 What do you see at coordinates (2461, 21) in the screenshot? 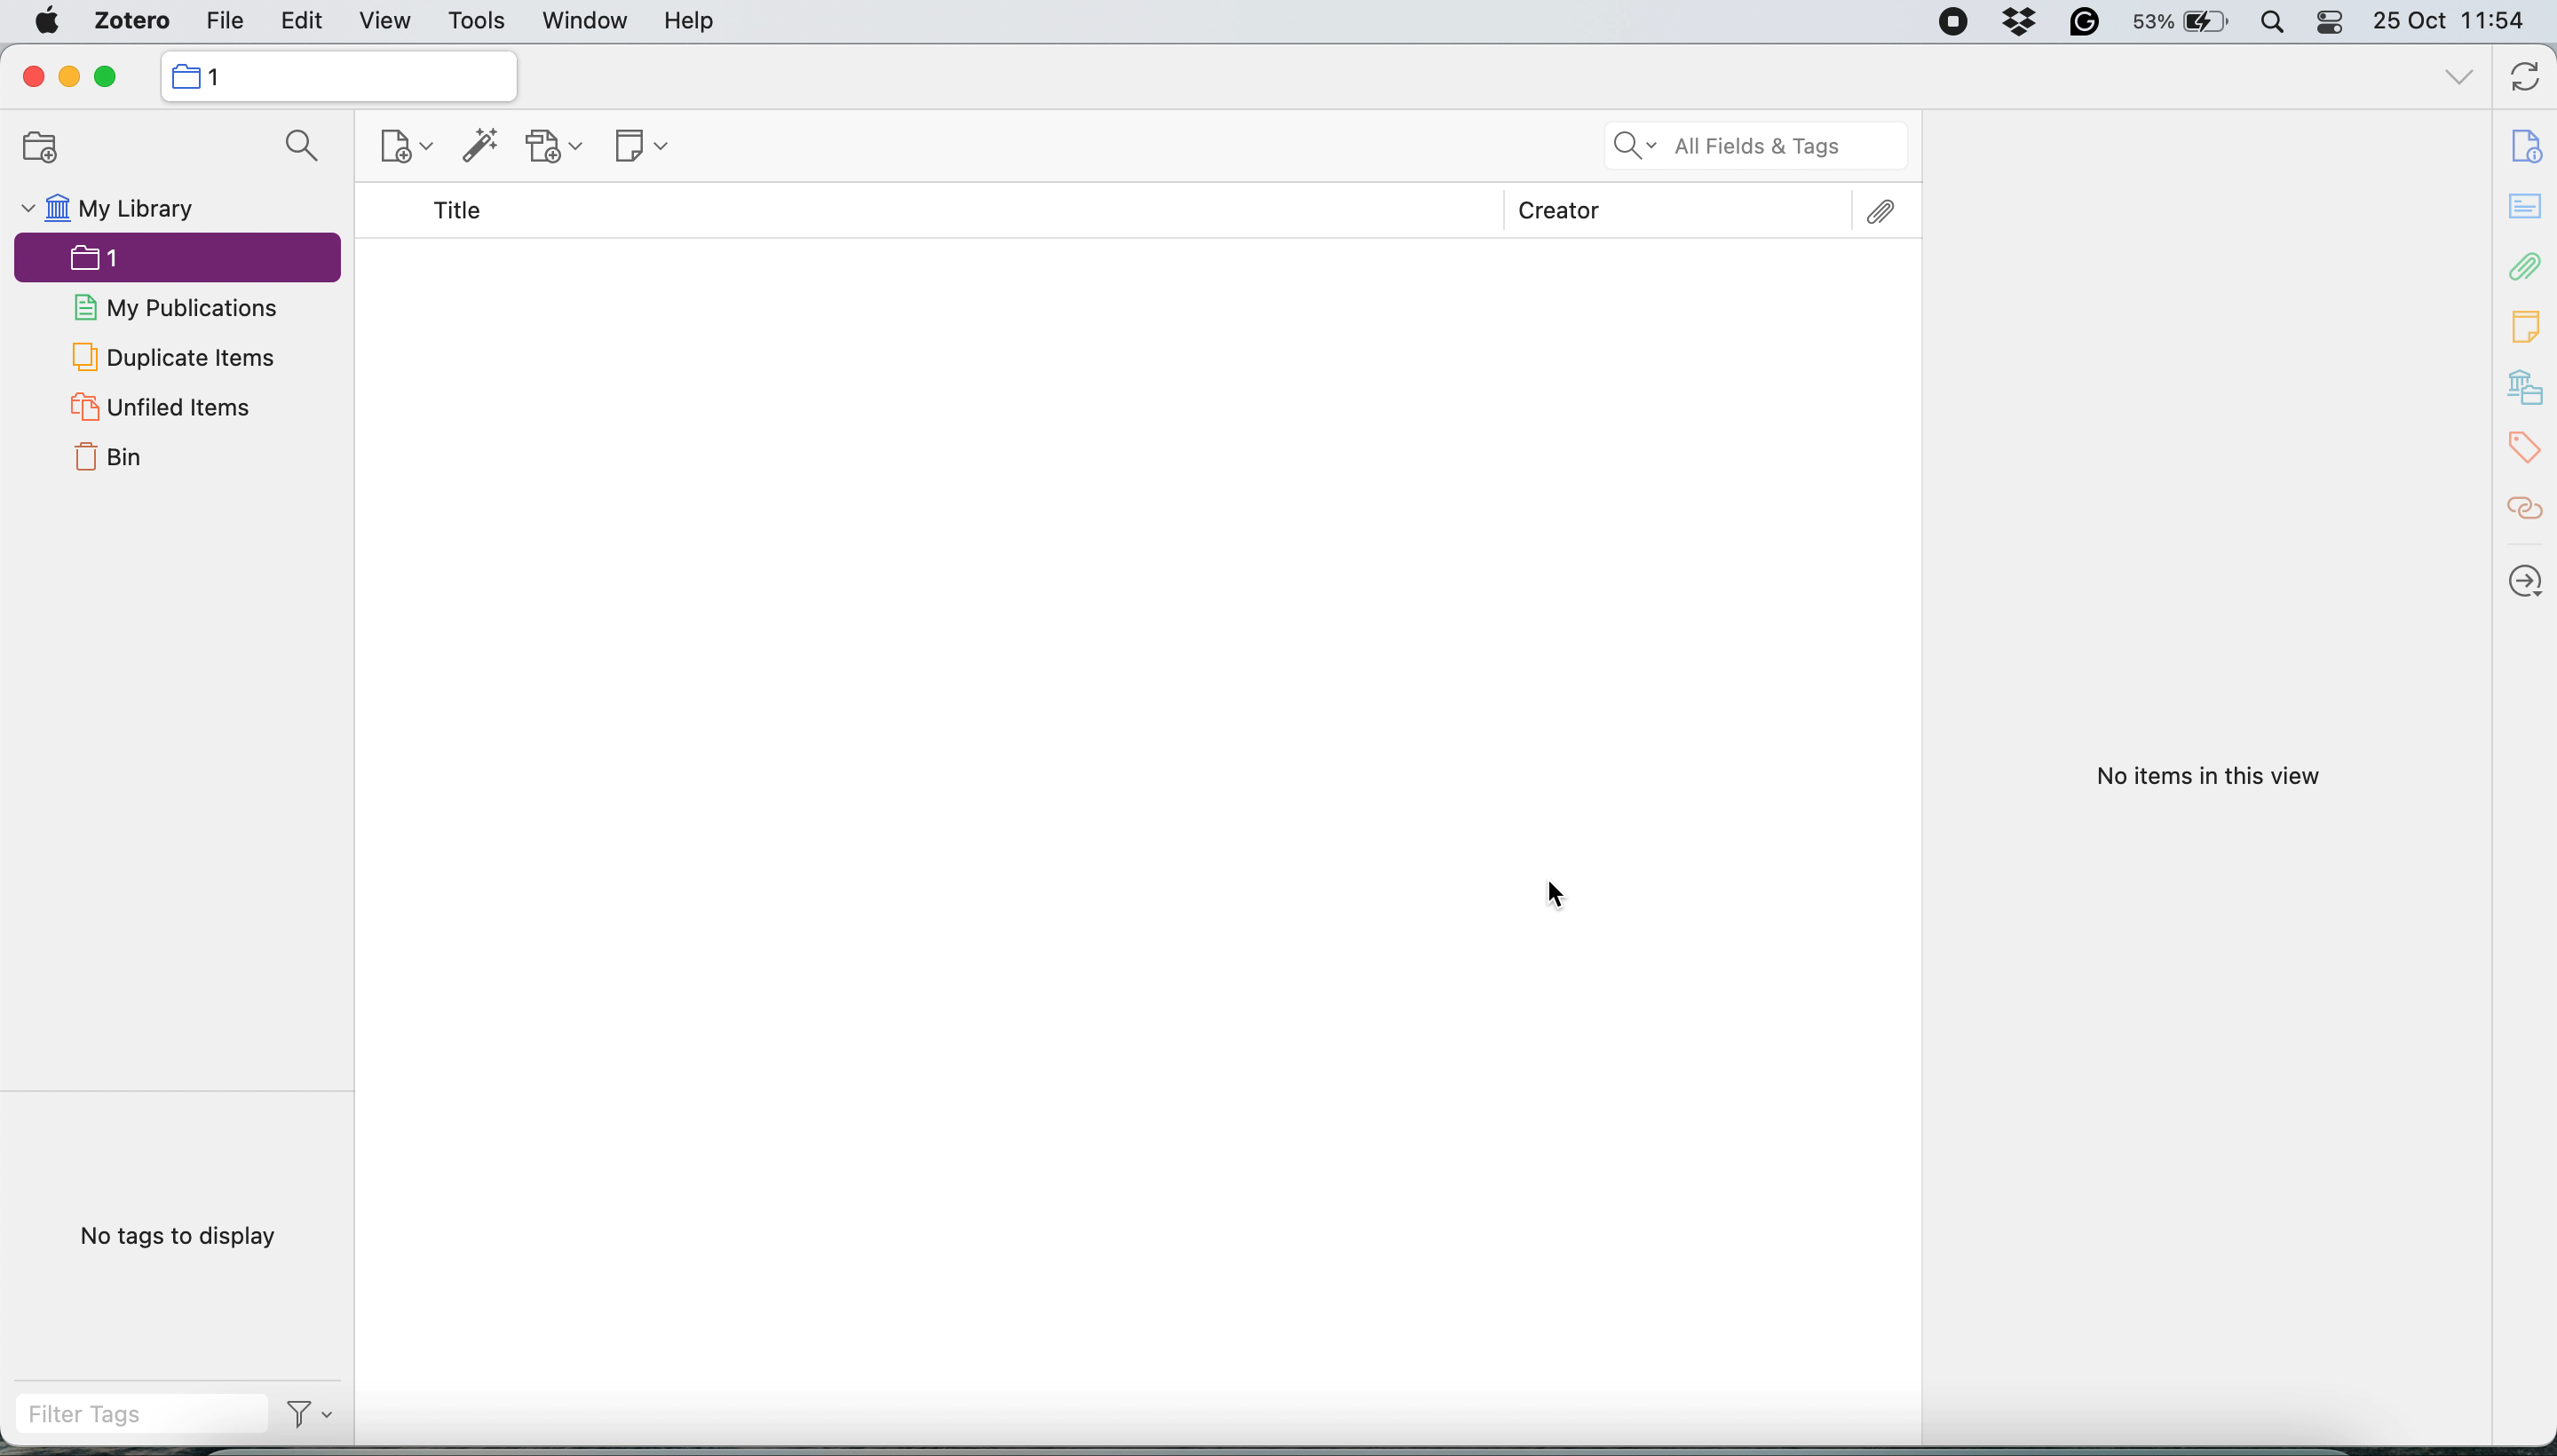
I see `25 Oct 11:54` at bounding box center [2461, 21].